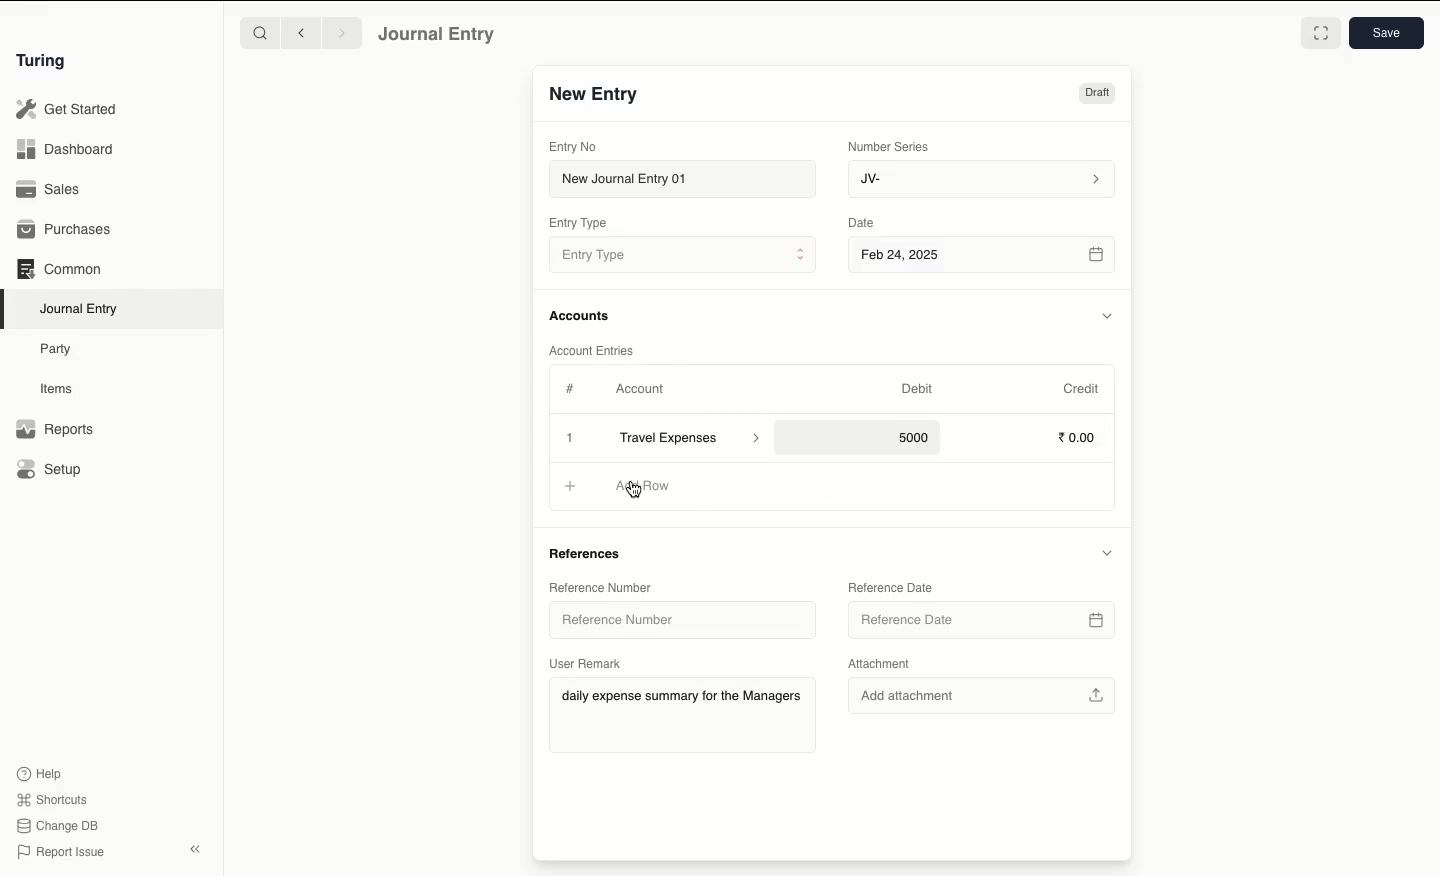 The height and width of the screenshot is (876, 1440). I want to click on Entry Type, so click(682, 254).